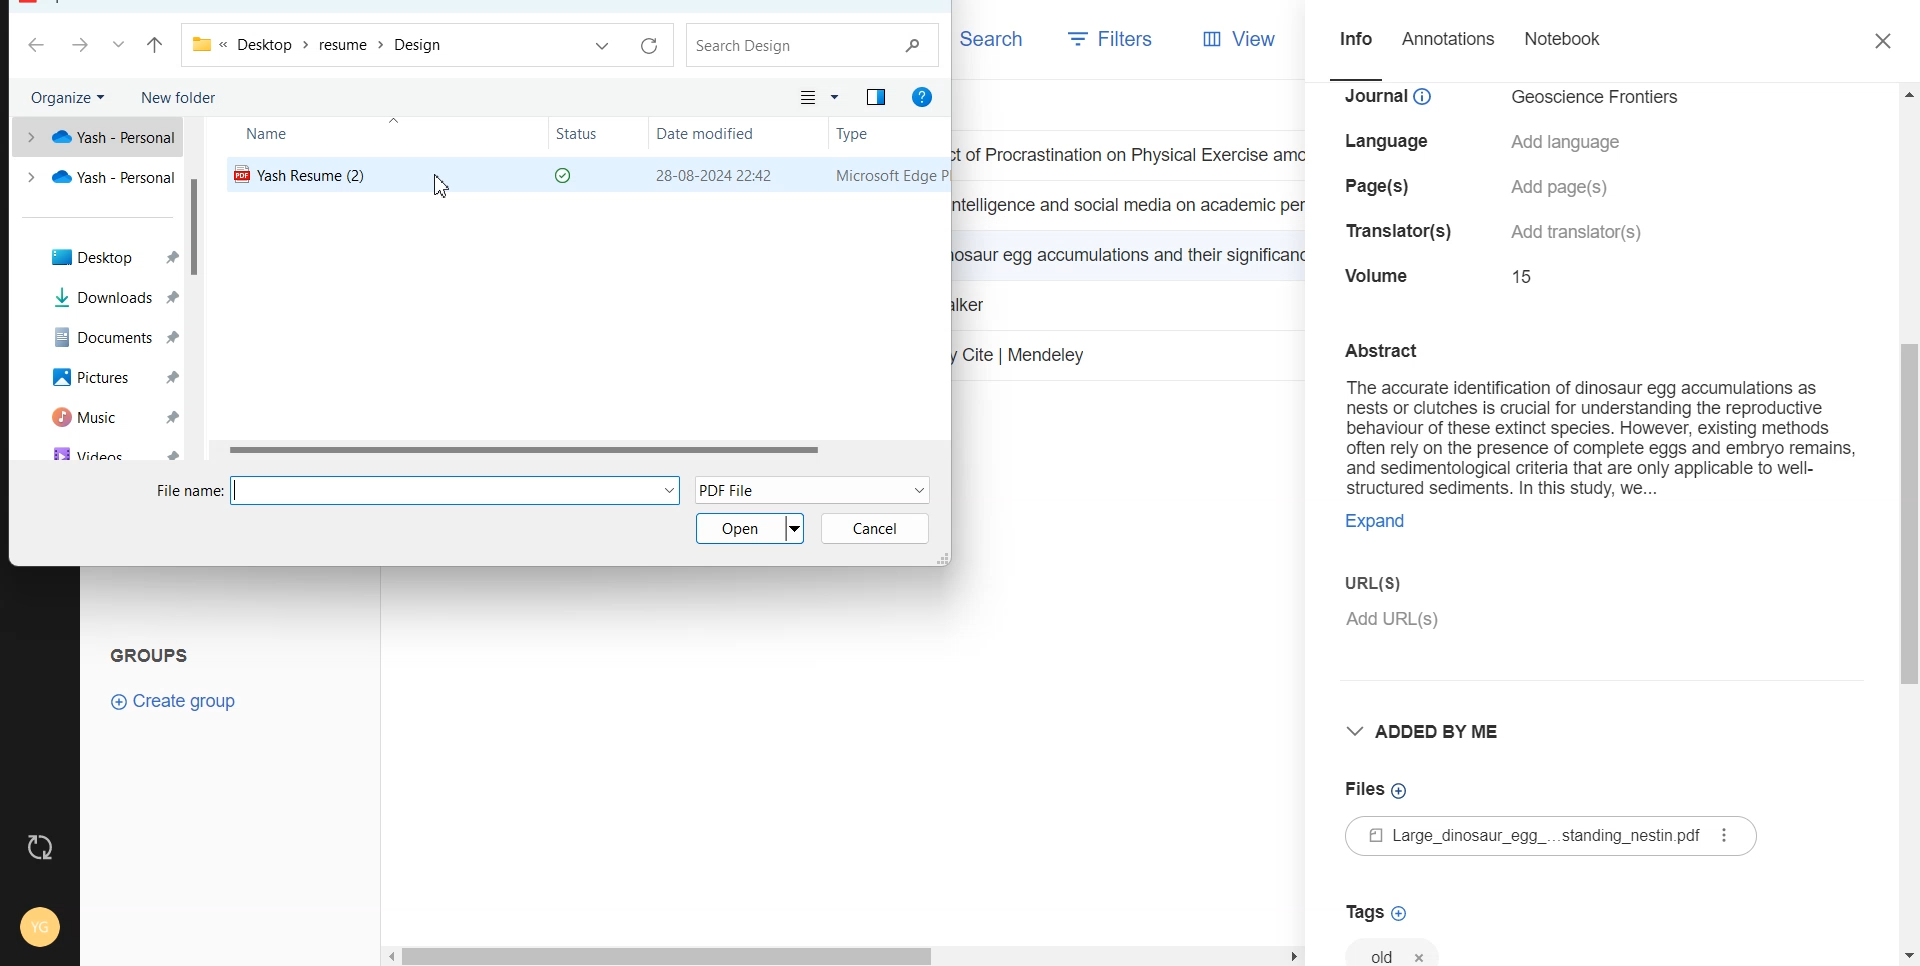 Image resolution: width=1920 pixels, height=966 pixels. What do you see at coordinates (1600, 99) in the screenshot?
I see `details` at bounding box center [1600, 99].